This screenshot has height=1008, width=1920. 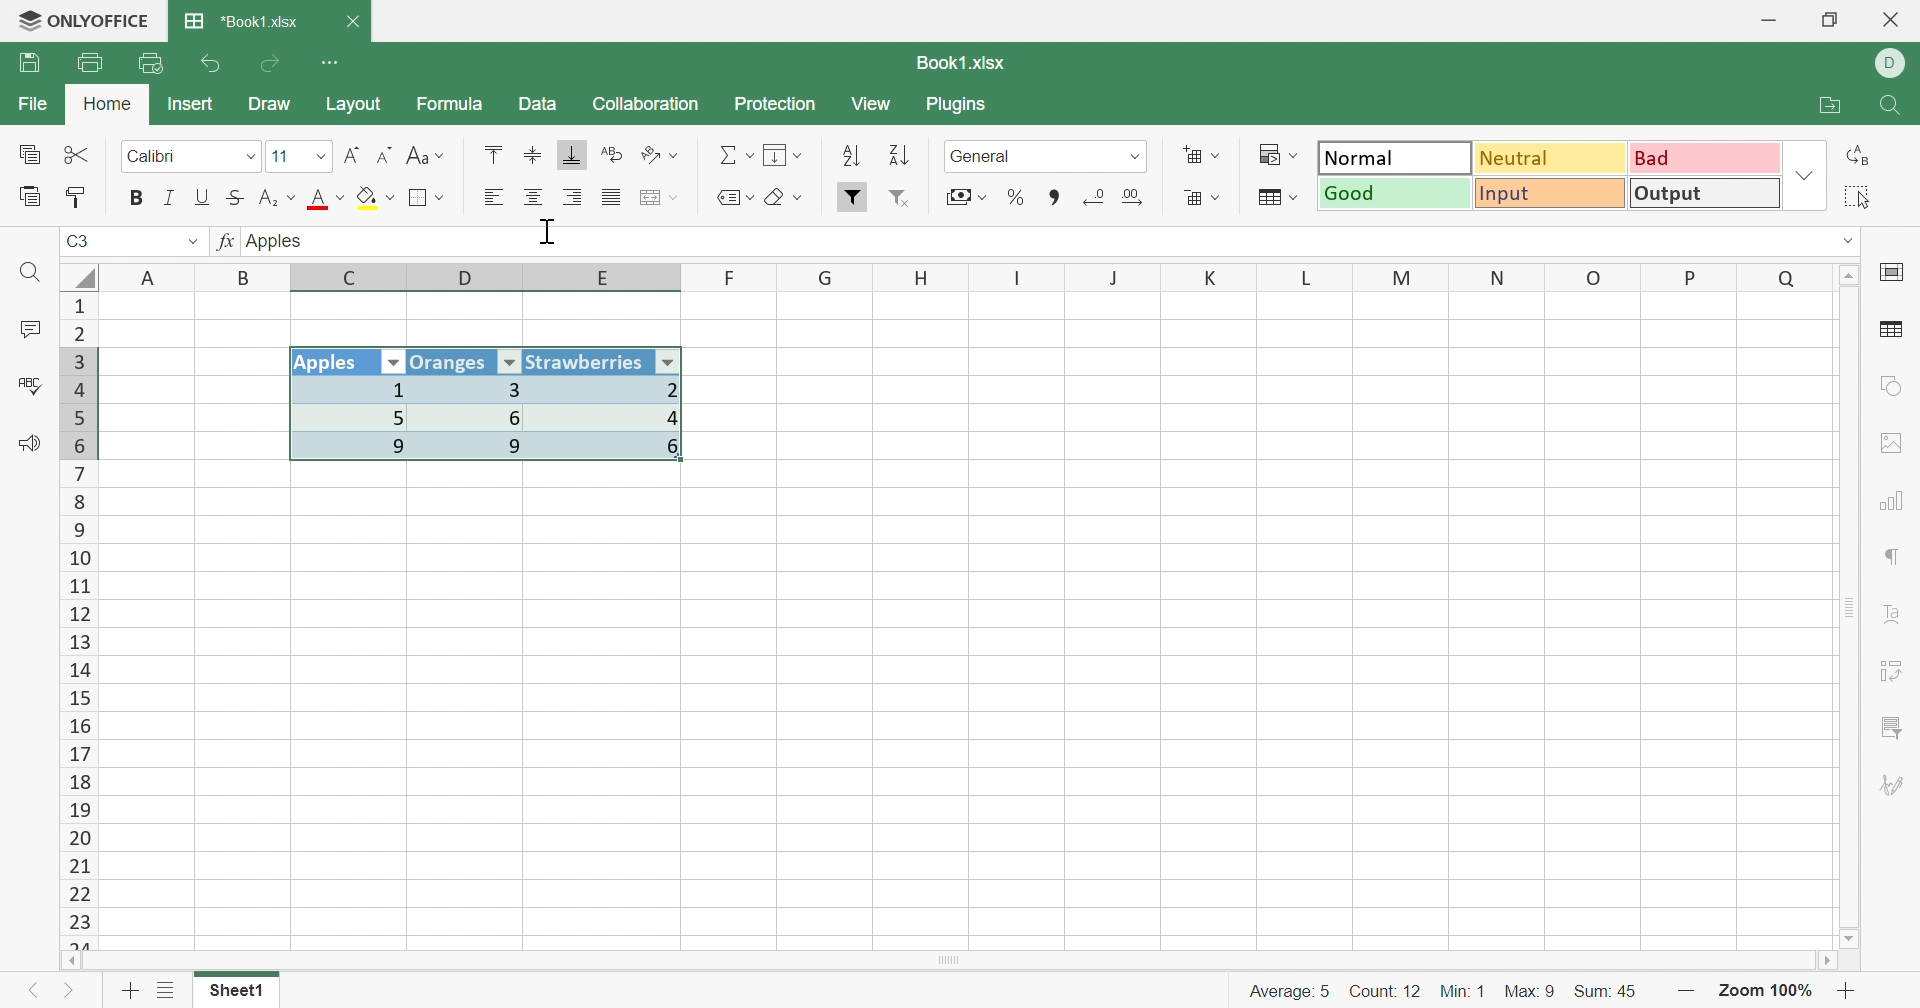 I want to click on Delete cells, so click(x=1199, y=200).